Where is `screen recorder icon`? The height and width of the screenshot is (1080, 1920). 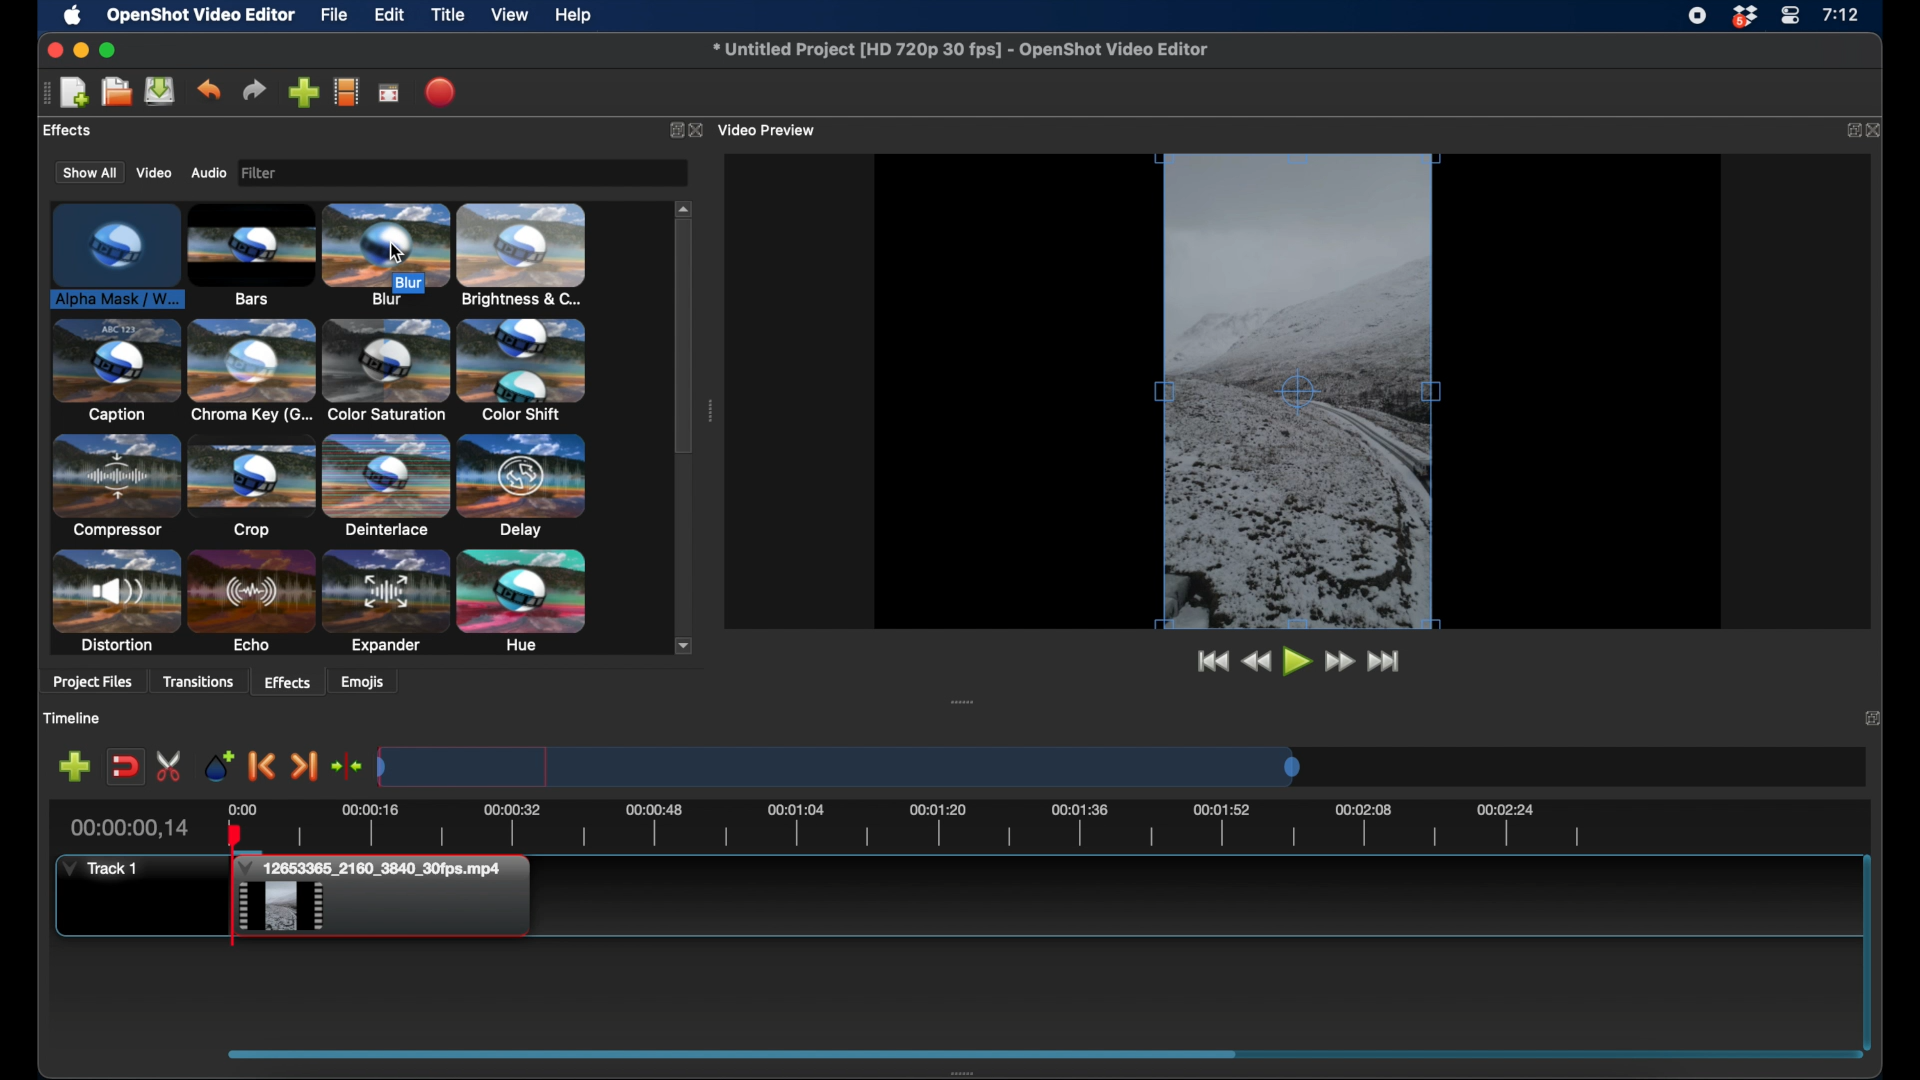
screen recorder icon is located at coordinates (1697, 16).